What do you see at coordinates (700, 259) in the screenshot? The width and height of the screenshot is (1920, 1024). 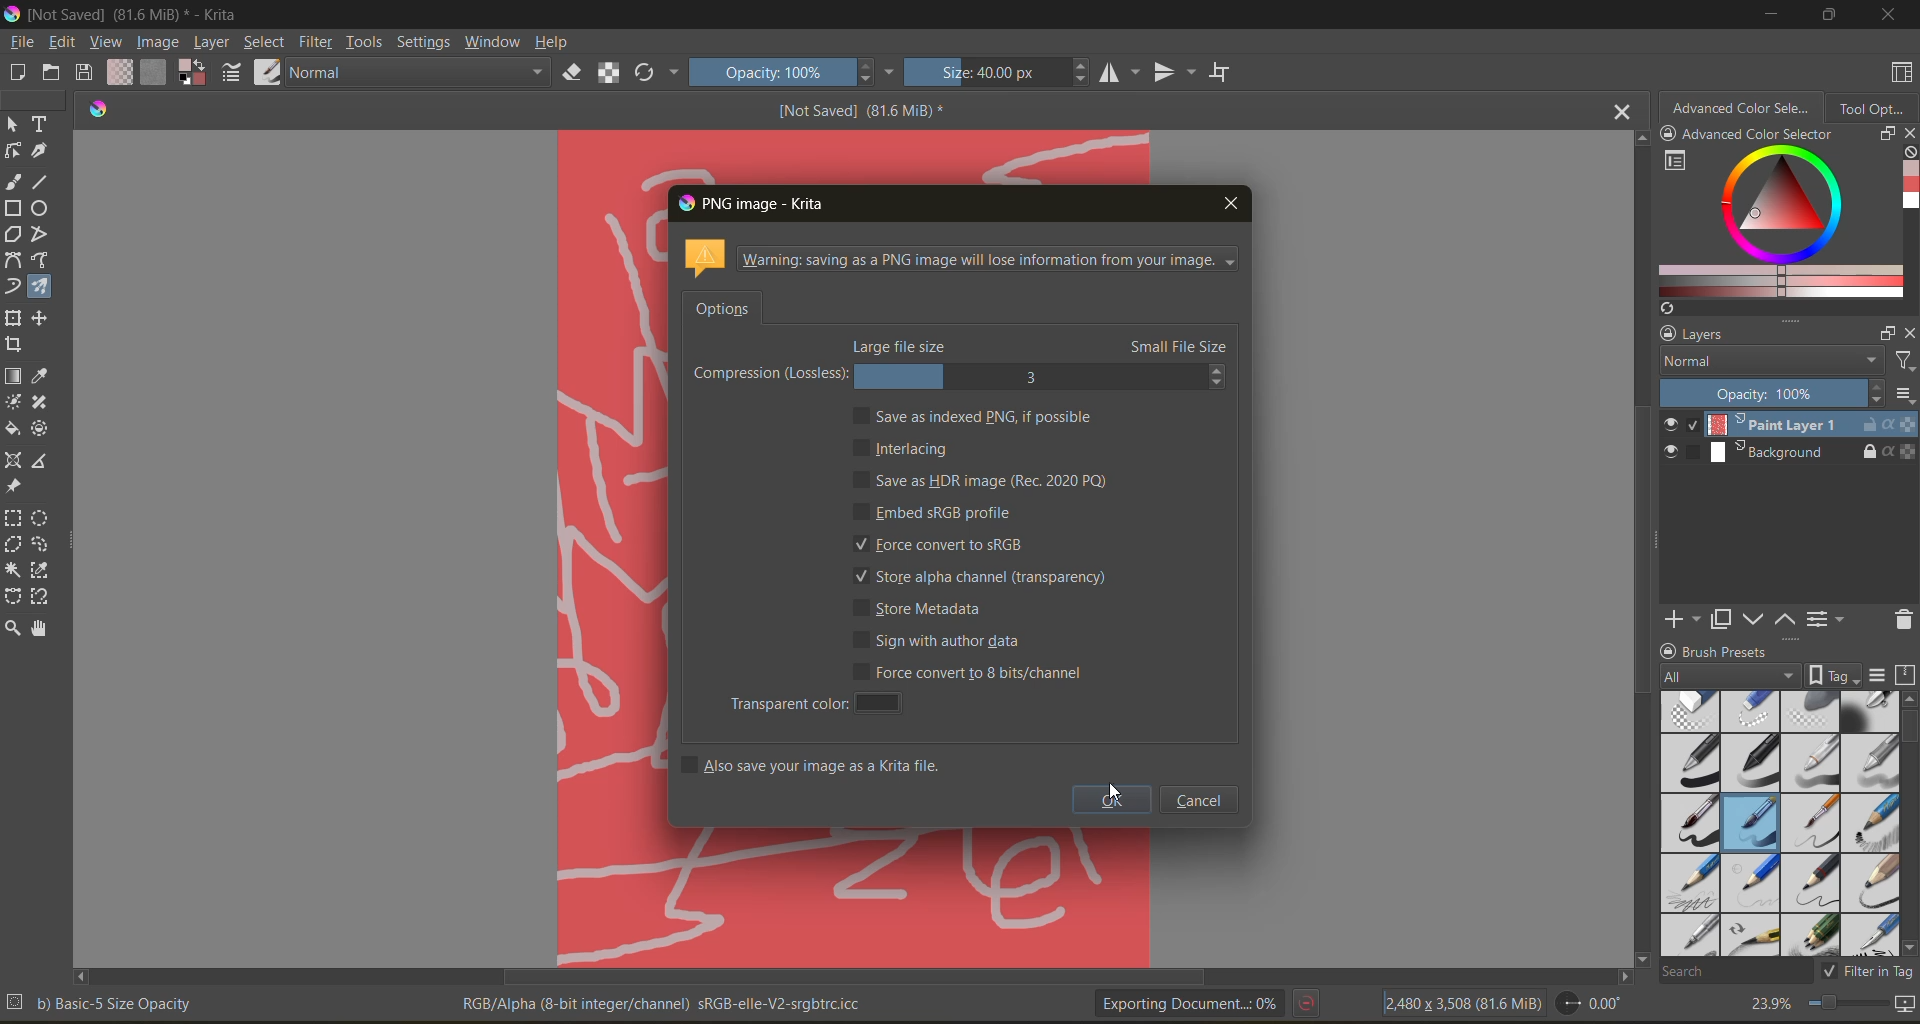 I see `icon` at bounding box center [700, 259].